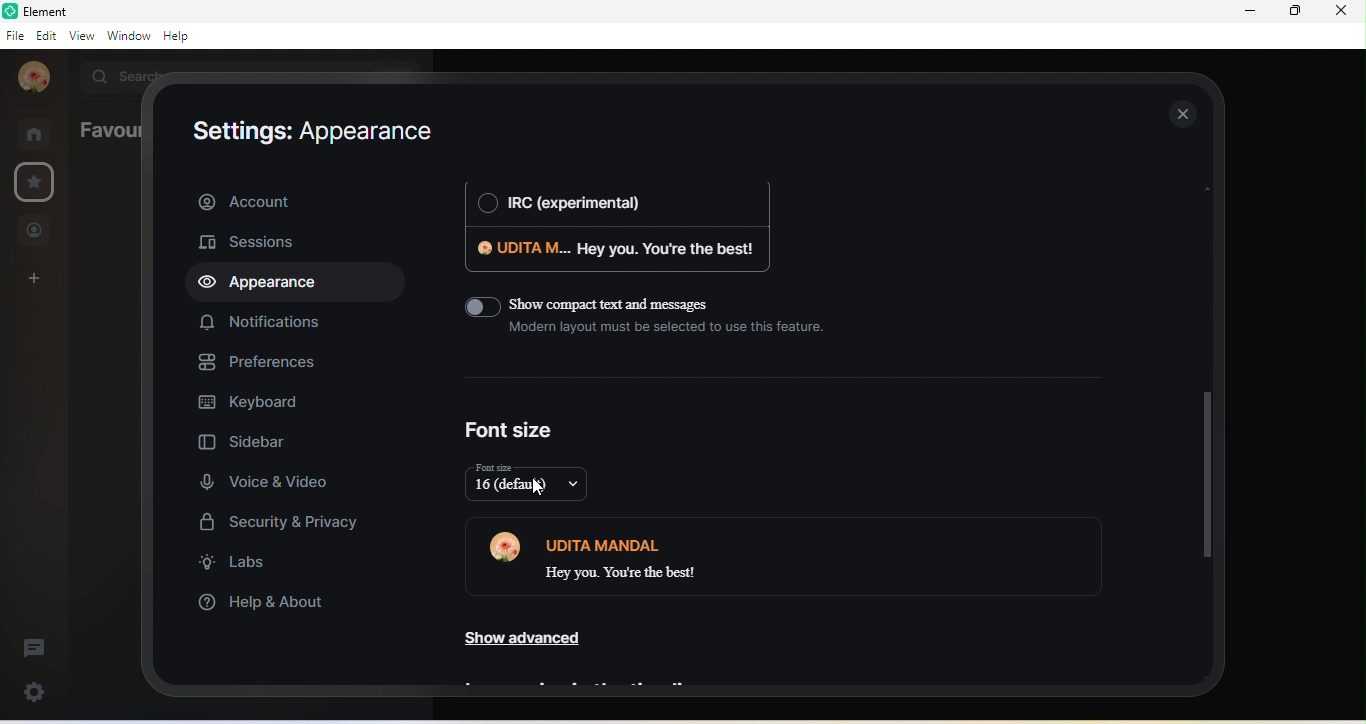  Describe the element at coordinates (523, 633) in the screenshot. I see `show advanced` at that location.